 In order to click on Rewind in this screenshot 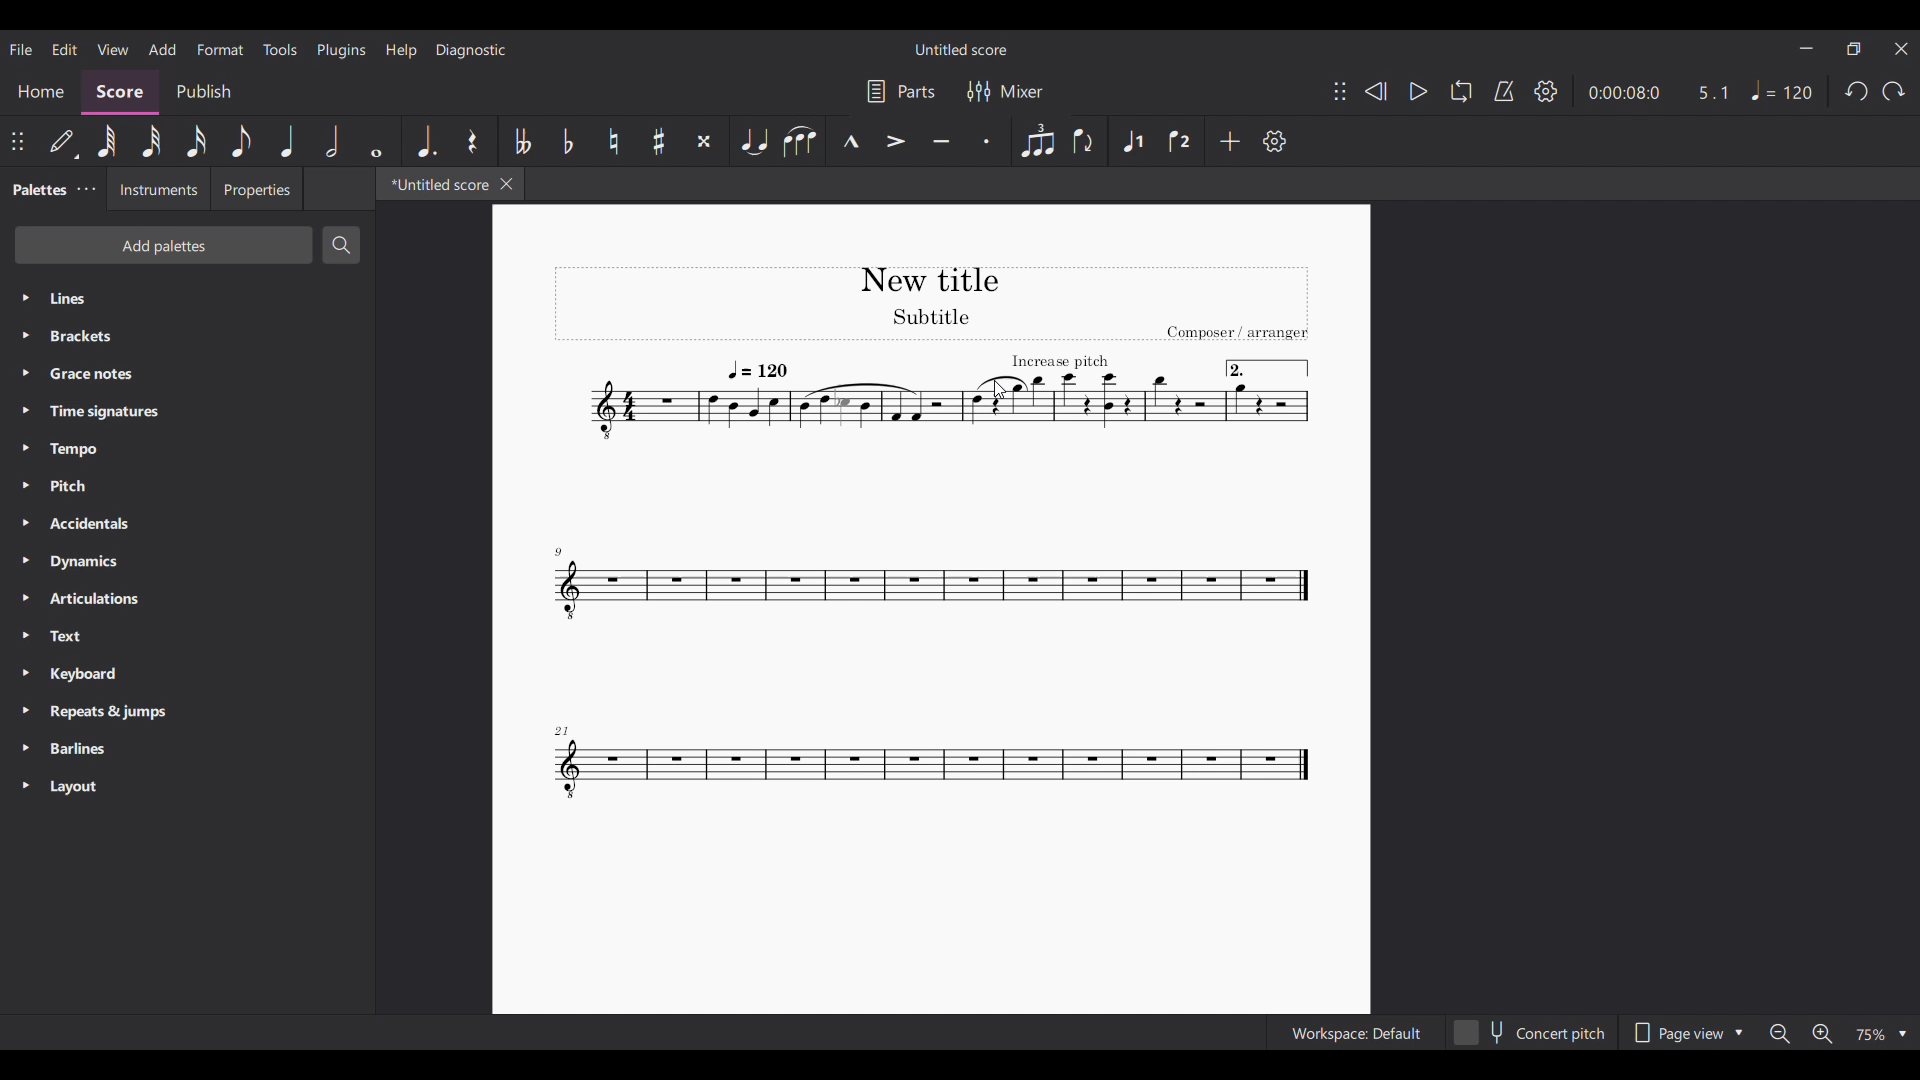, I will do `click(1375, 92)`.